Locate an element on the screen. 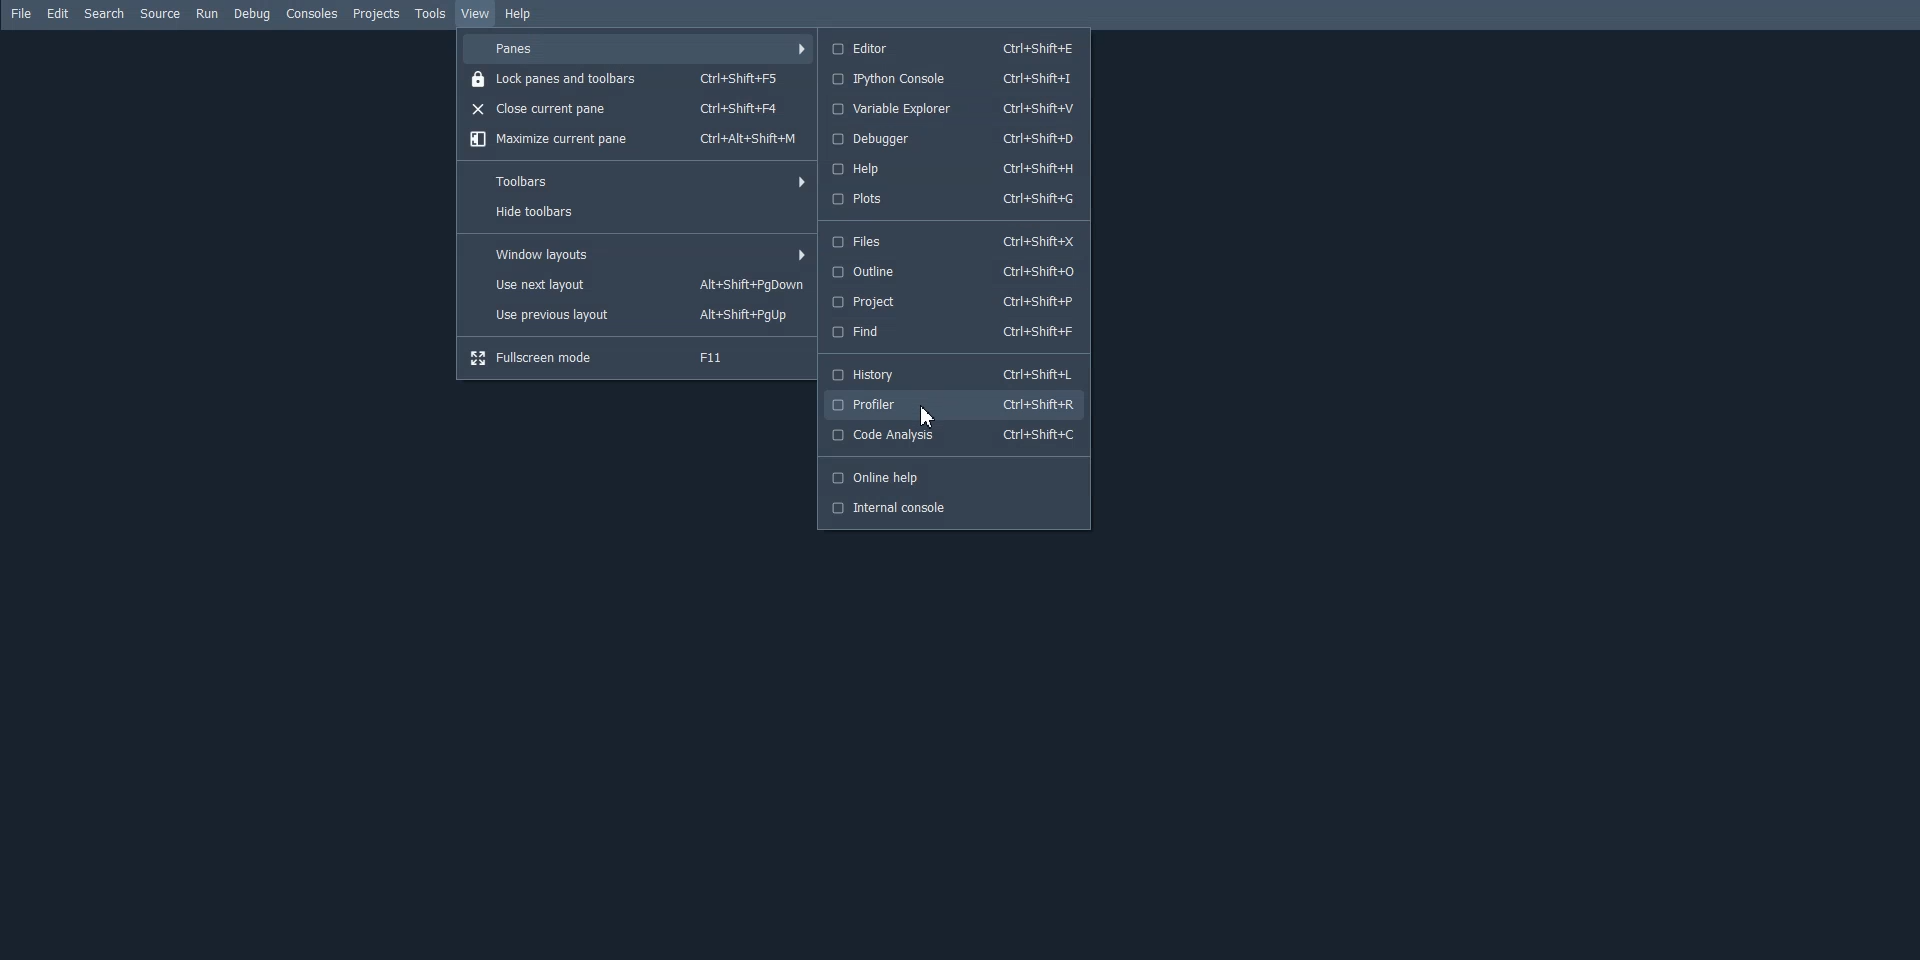 Image resolution: width=1920 pixels, height=960 pixels. window layouts is located at coordinates (640, 254).